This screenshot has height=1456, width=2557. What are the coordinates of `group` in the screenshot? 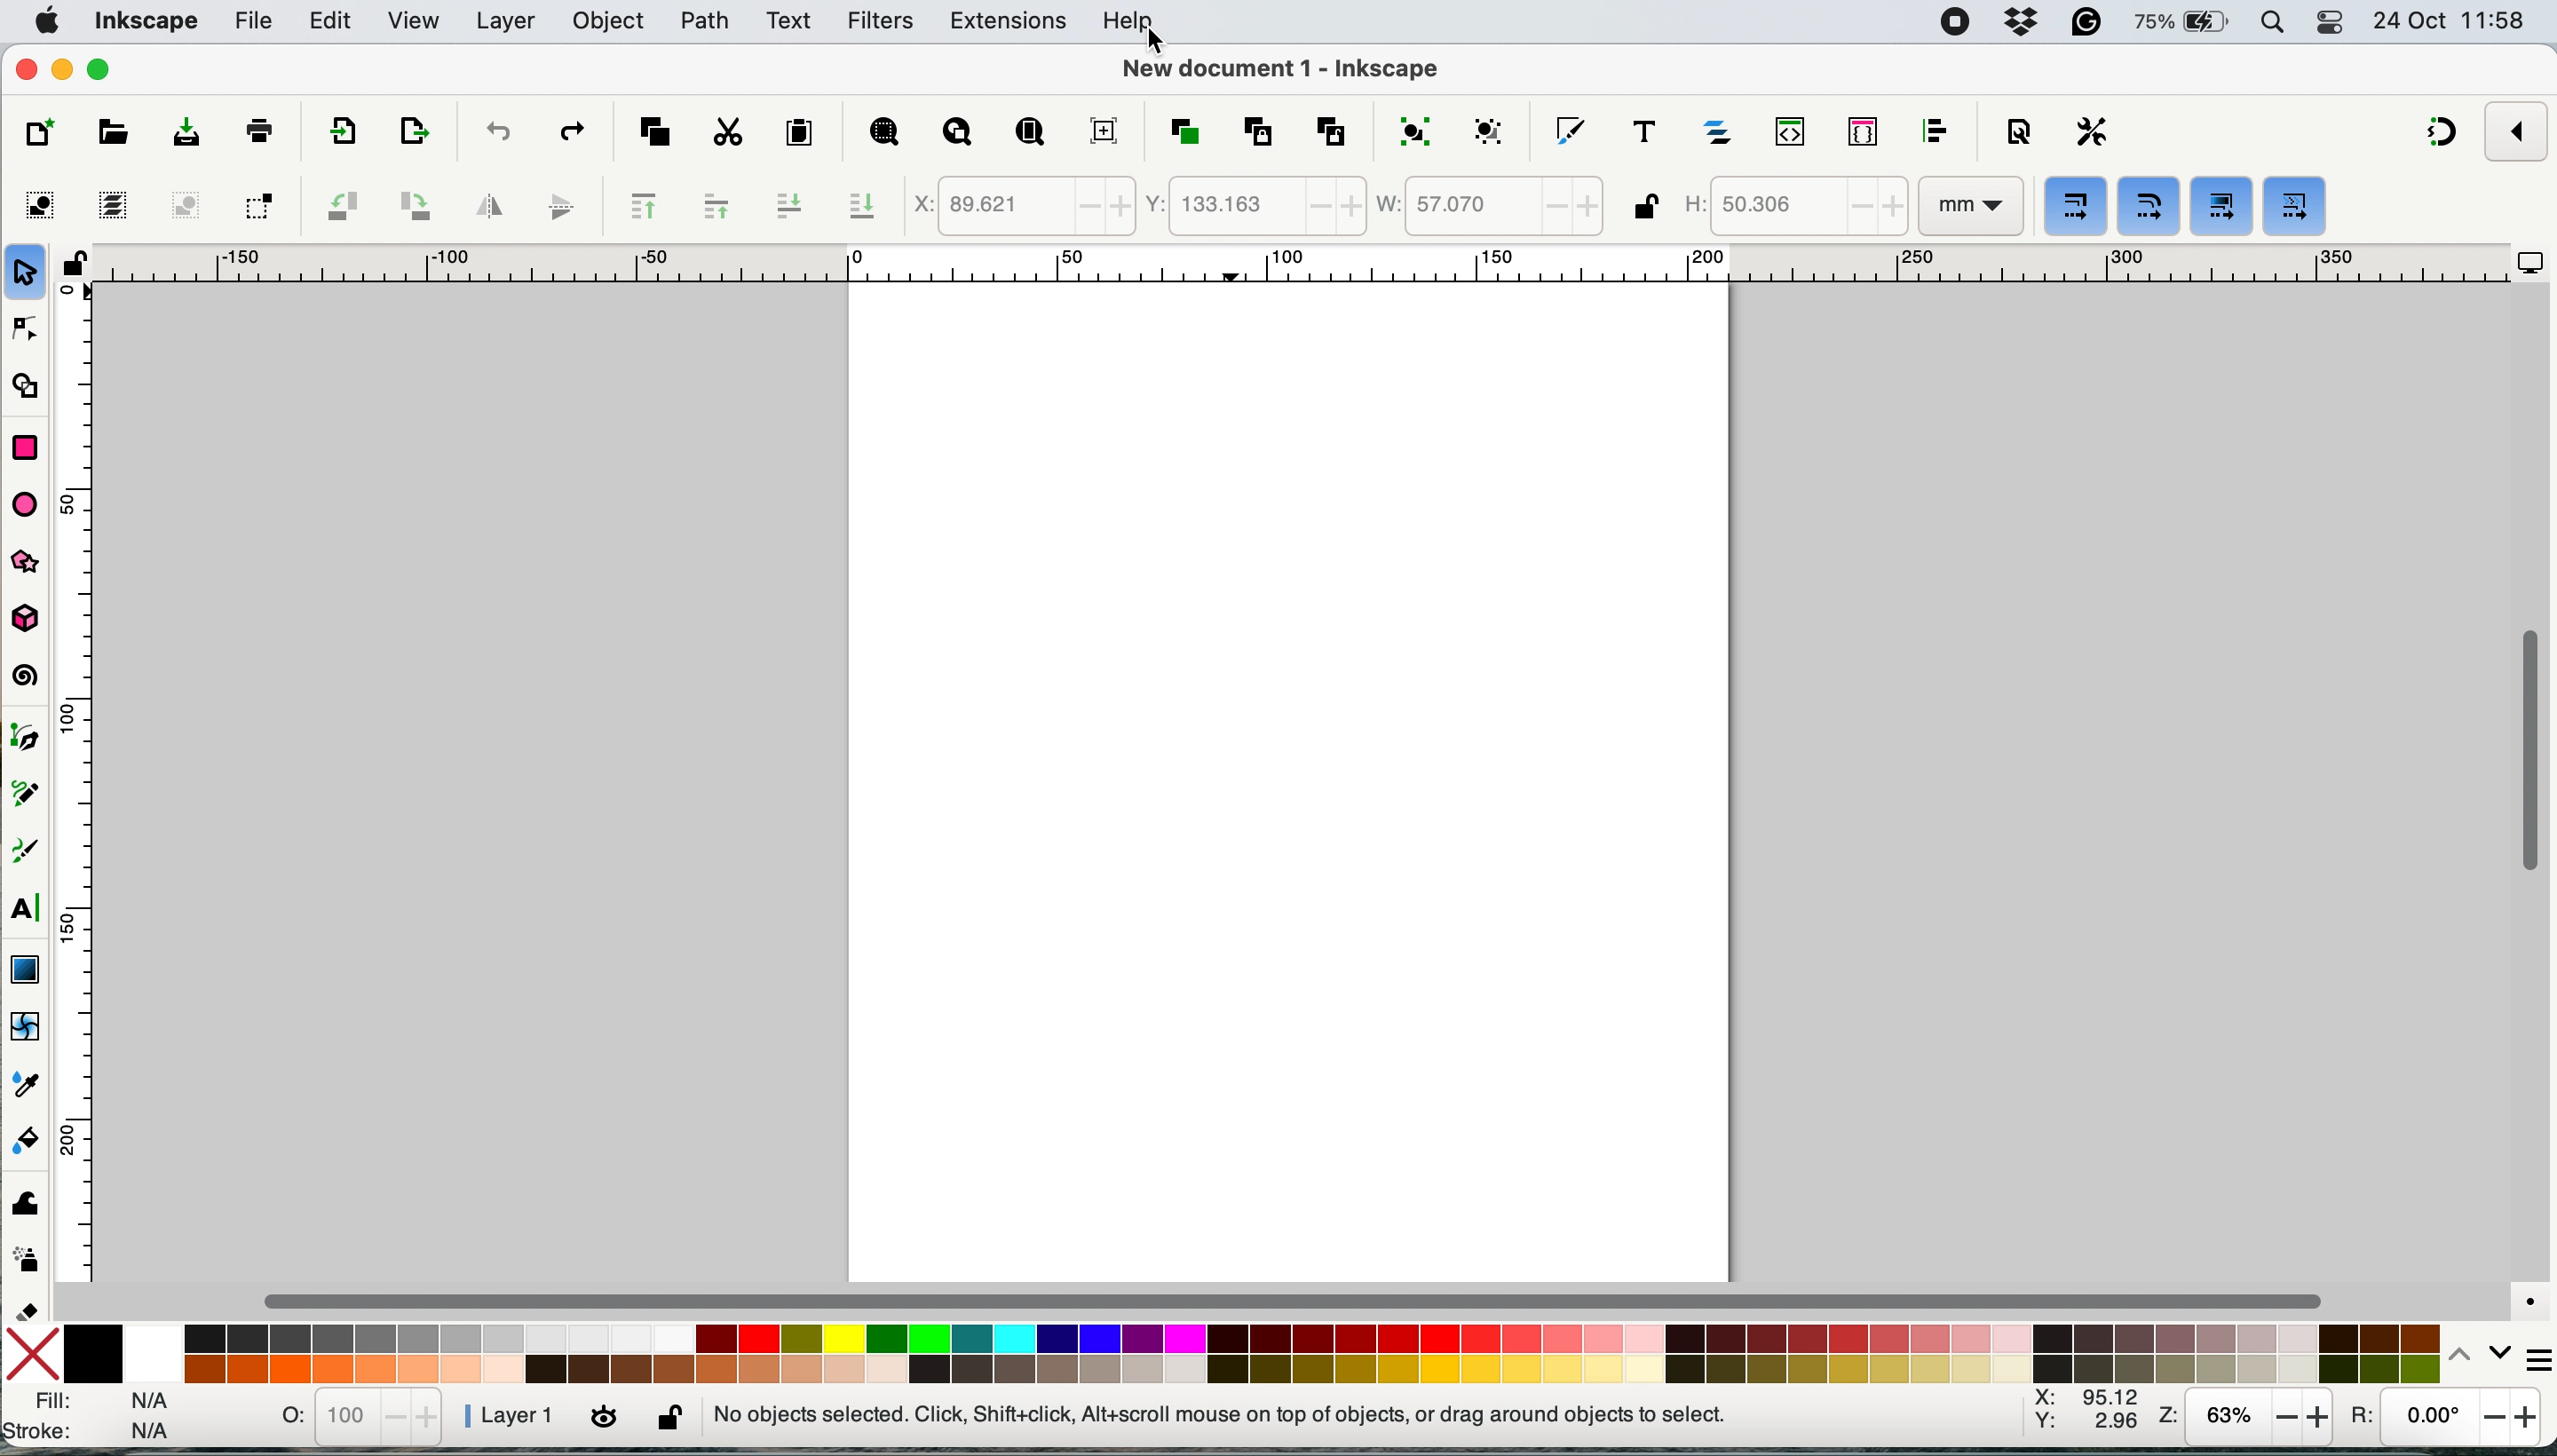 It's located at (1411, 135).